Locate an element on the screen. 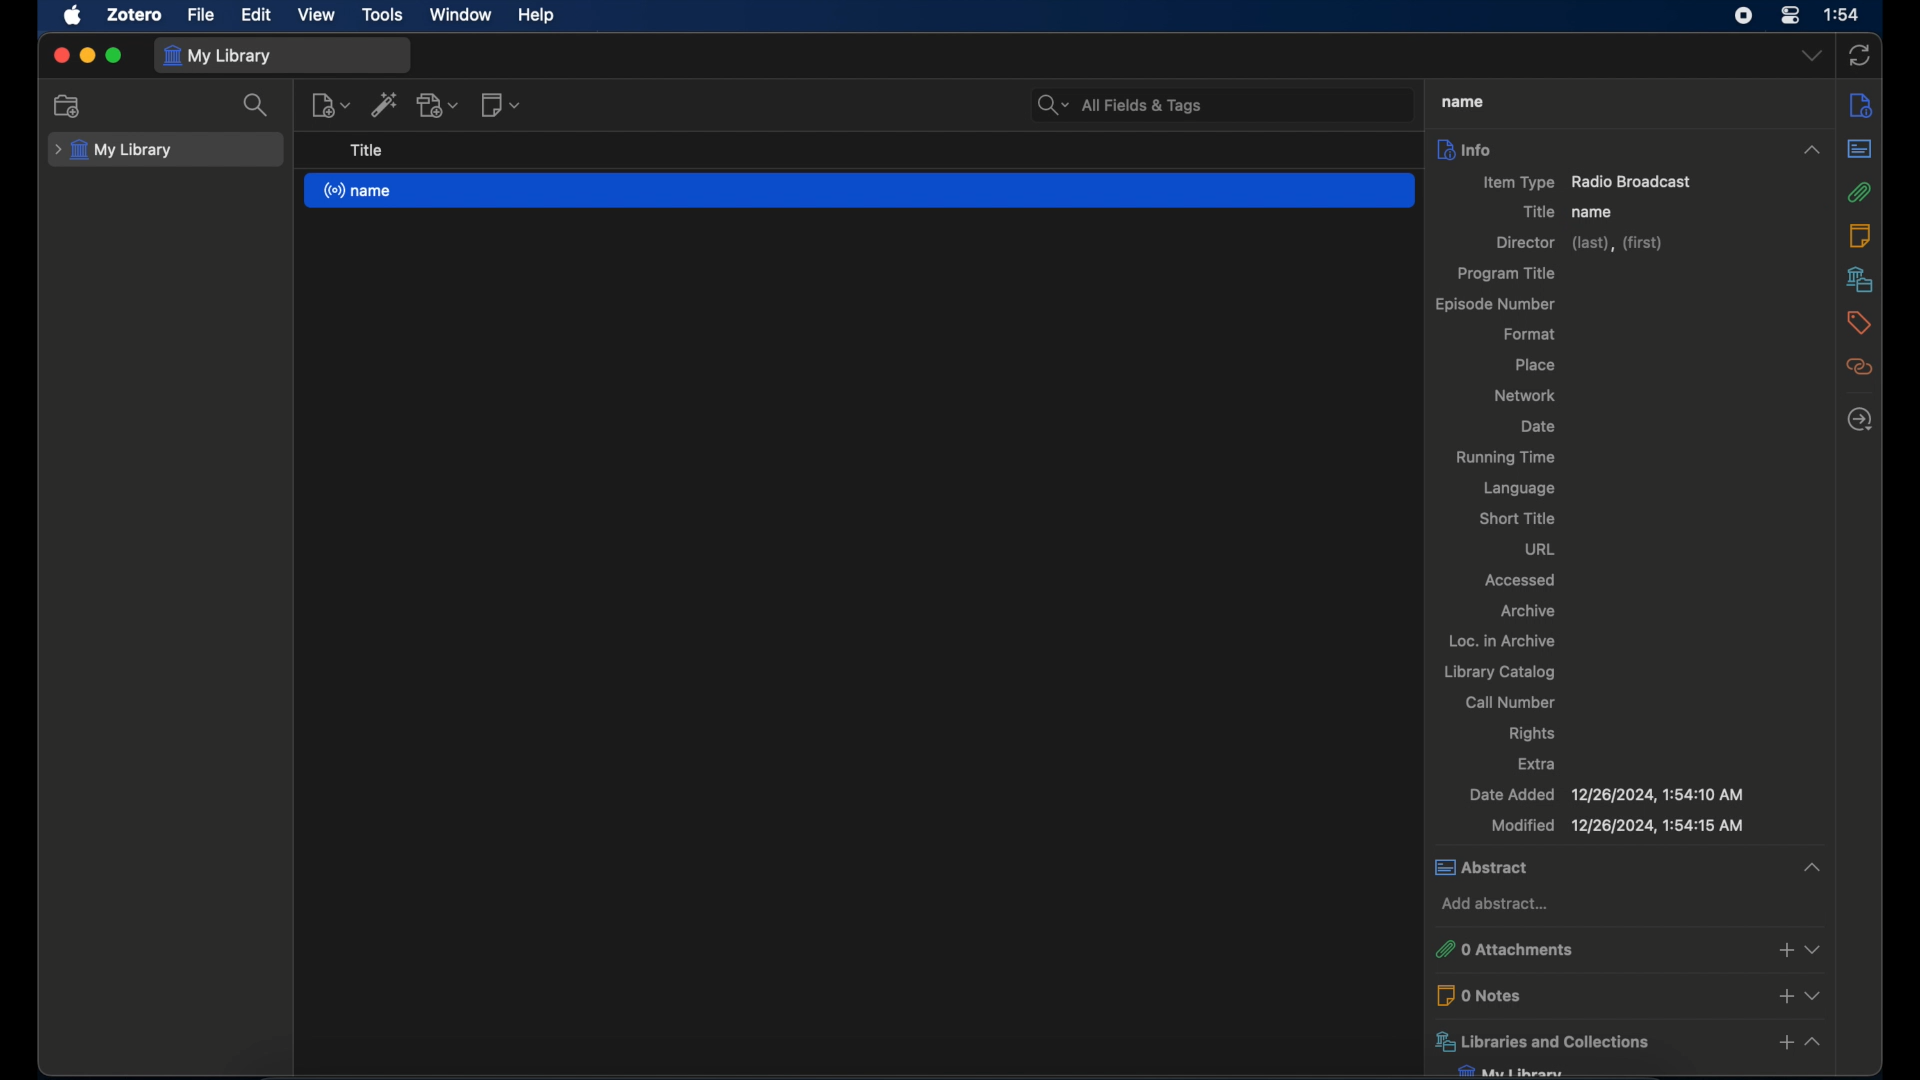 The width and height of the screenshot is (1920, 1080). info is located at coordinates (1859, 104).